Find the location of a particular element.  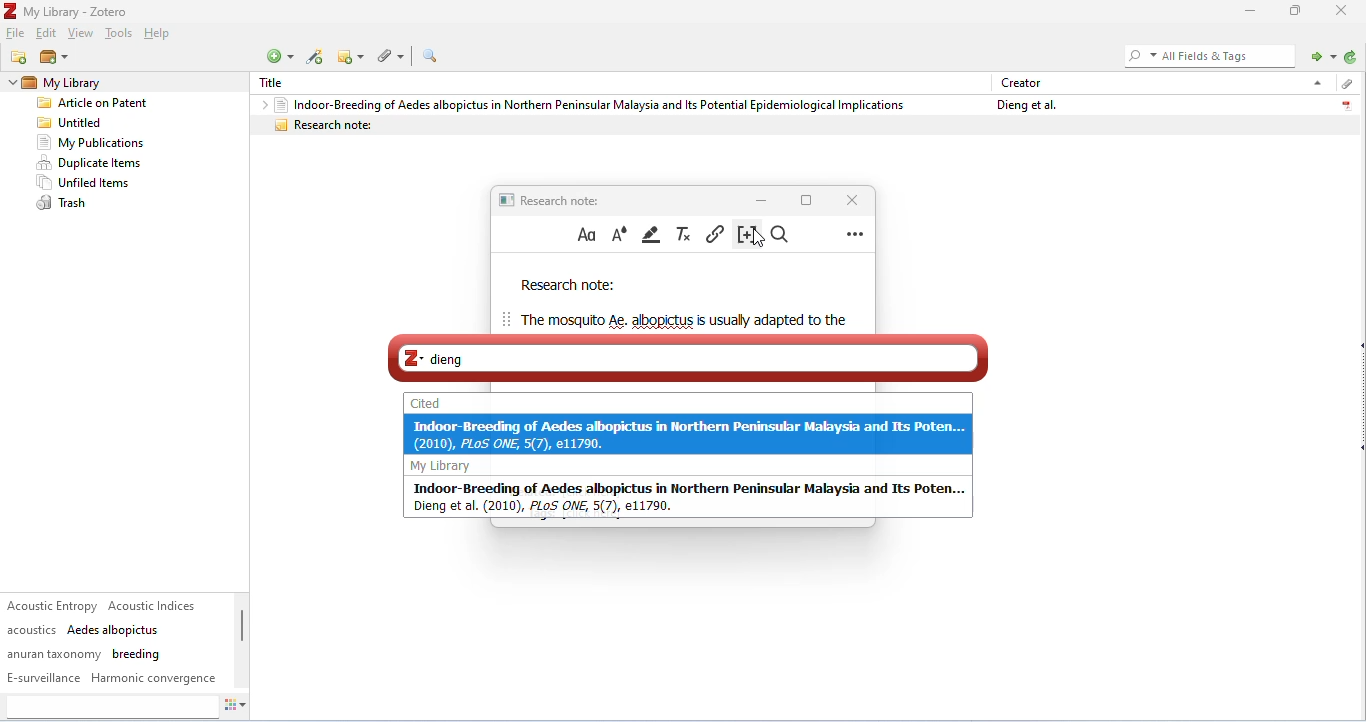

unfiled items is located at coordinates (87, 183).